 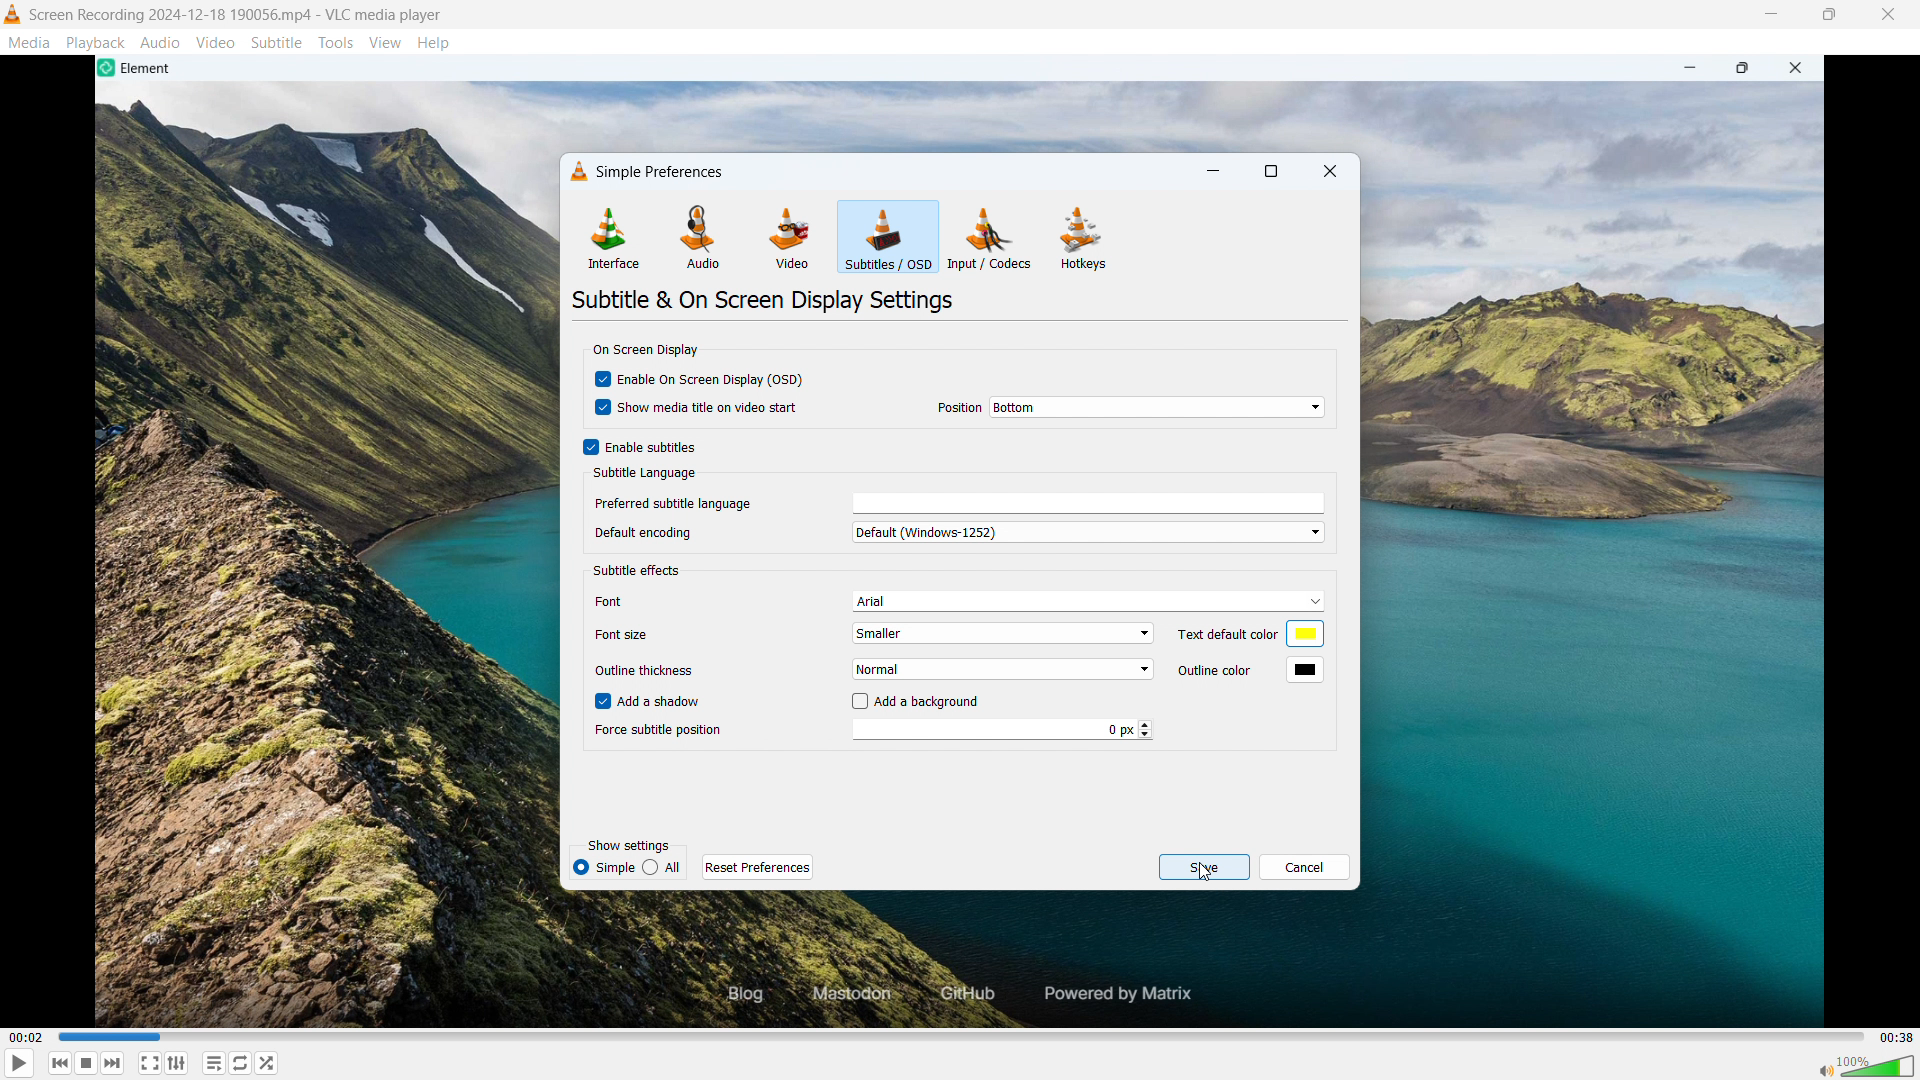 I want to click on Show media title on video start , so click(x=710, y=407).